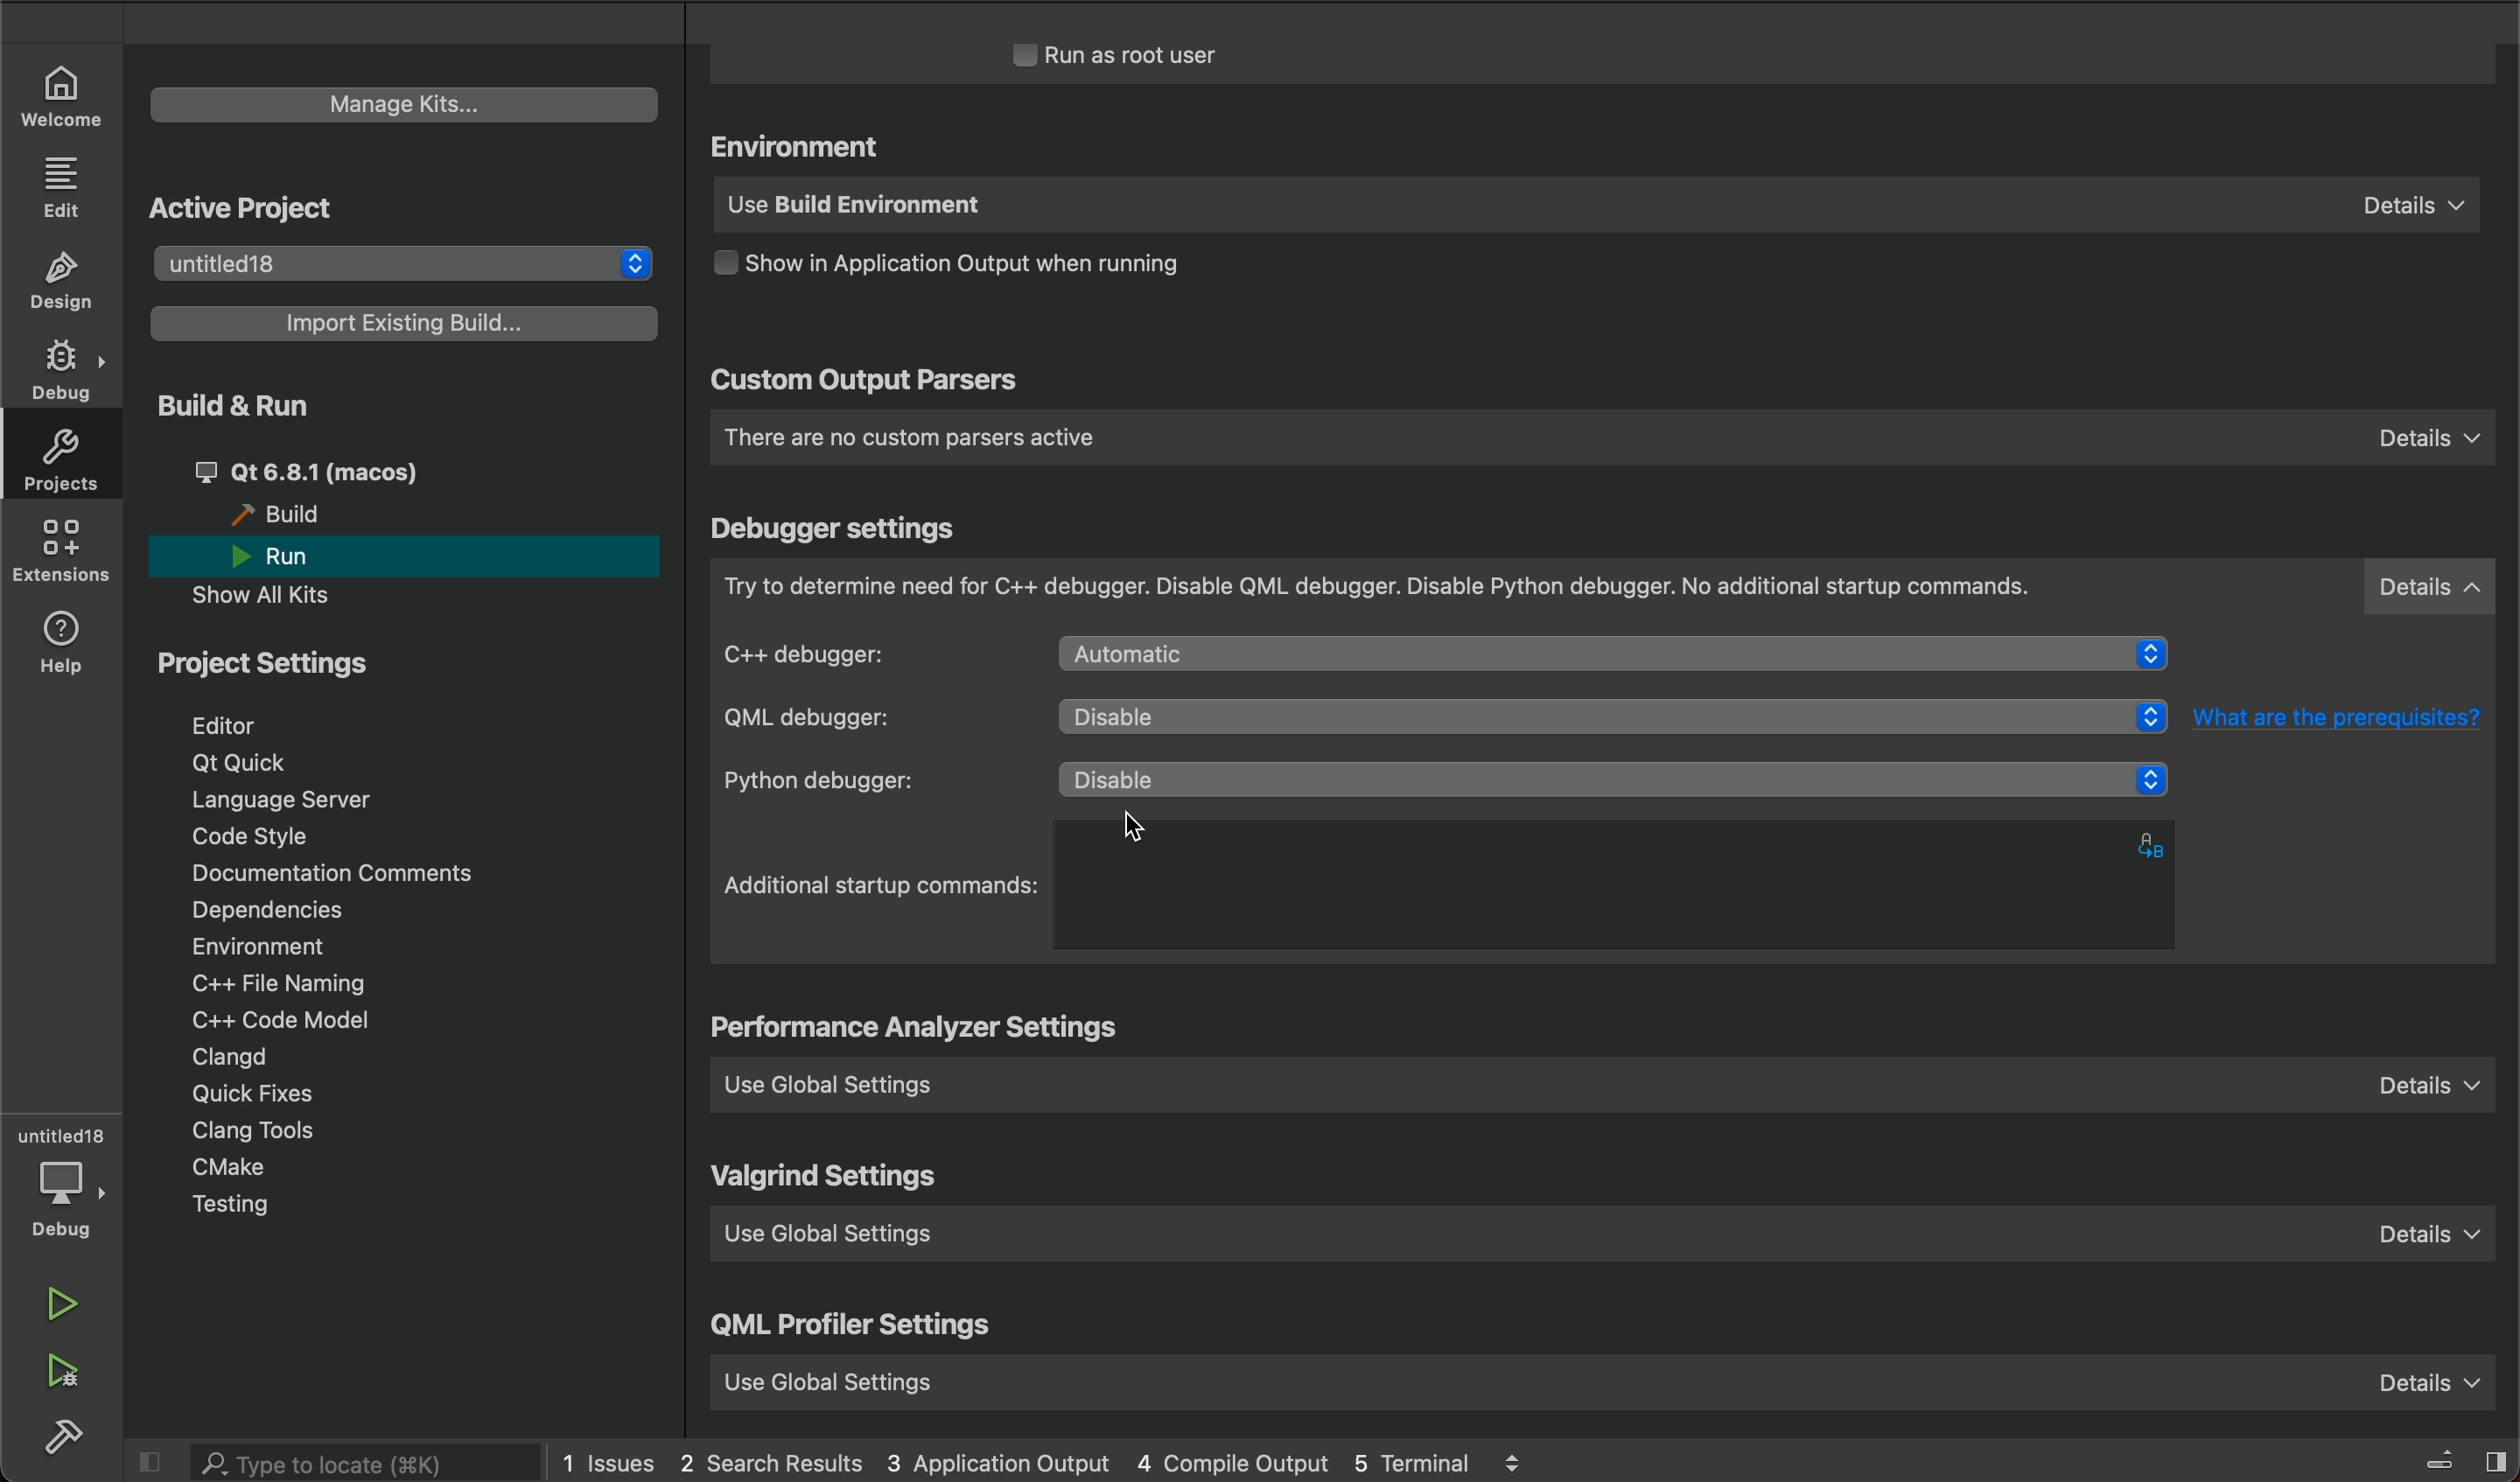 The height and width of the screenshot is (1482, 2520). I want to click on file naming, so click(290, 986).